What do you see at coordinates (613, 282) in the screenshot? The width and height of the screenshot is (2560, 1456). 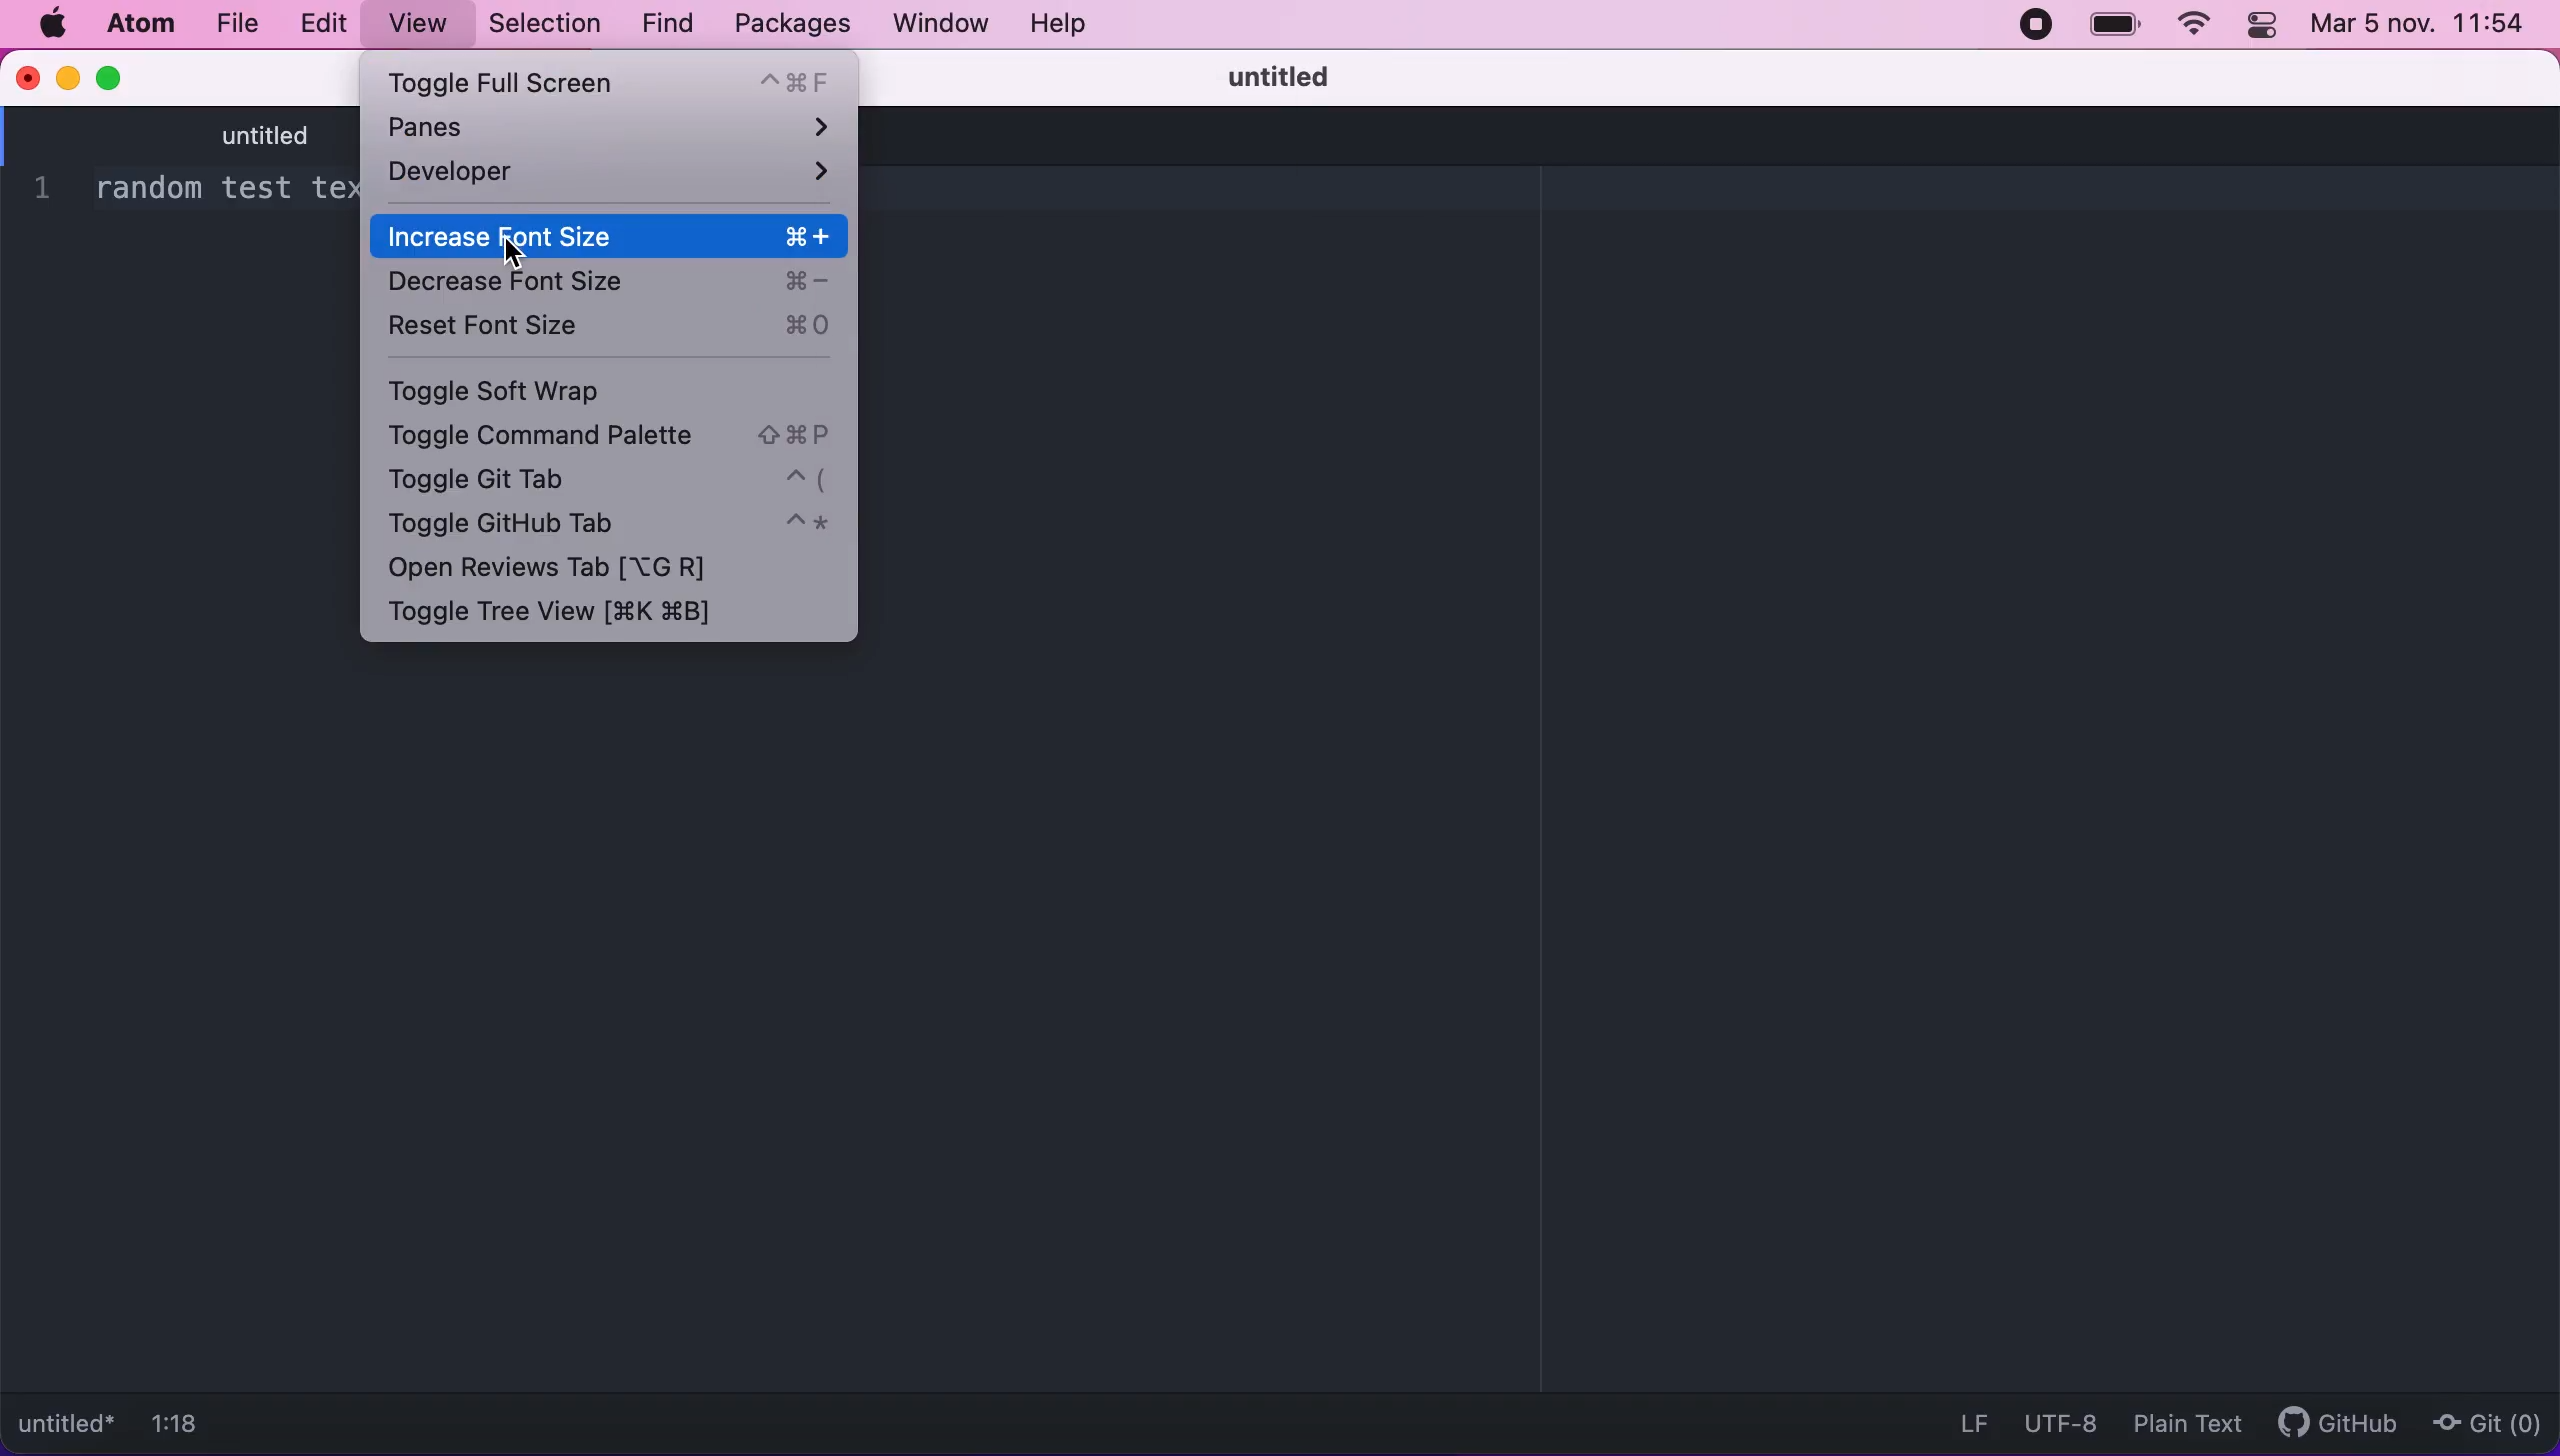 I see `decrease font size` at bounding box center [613, 282].